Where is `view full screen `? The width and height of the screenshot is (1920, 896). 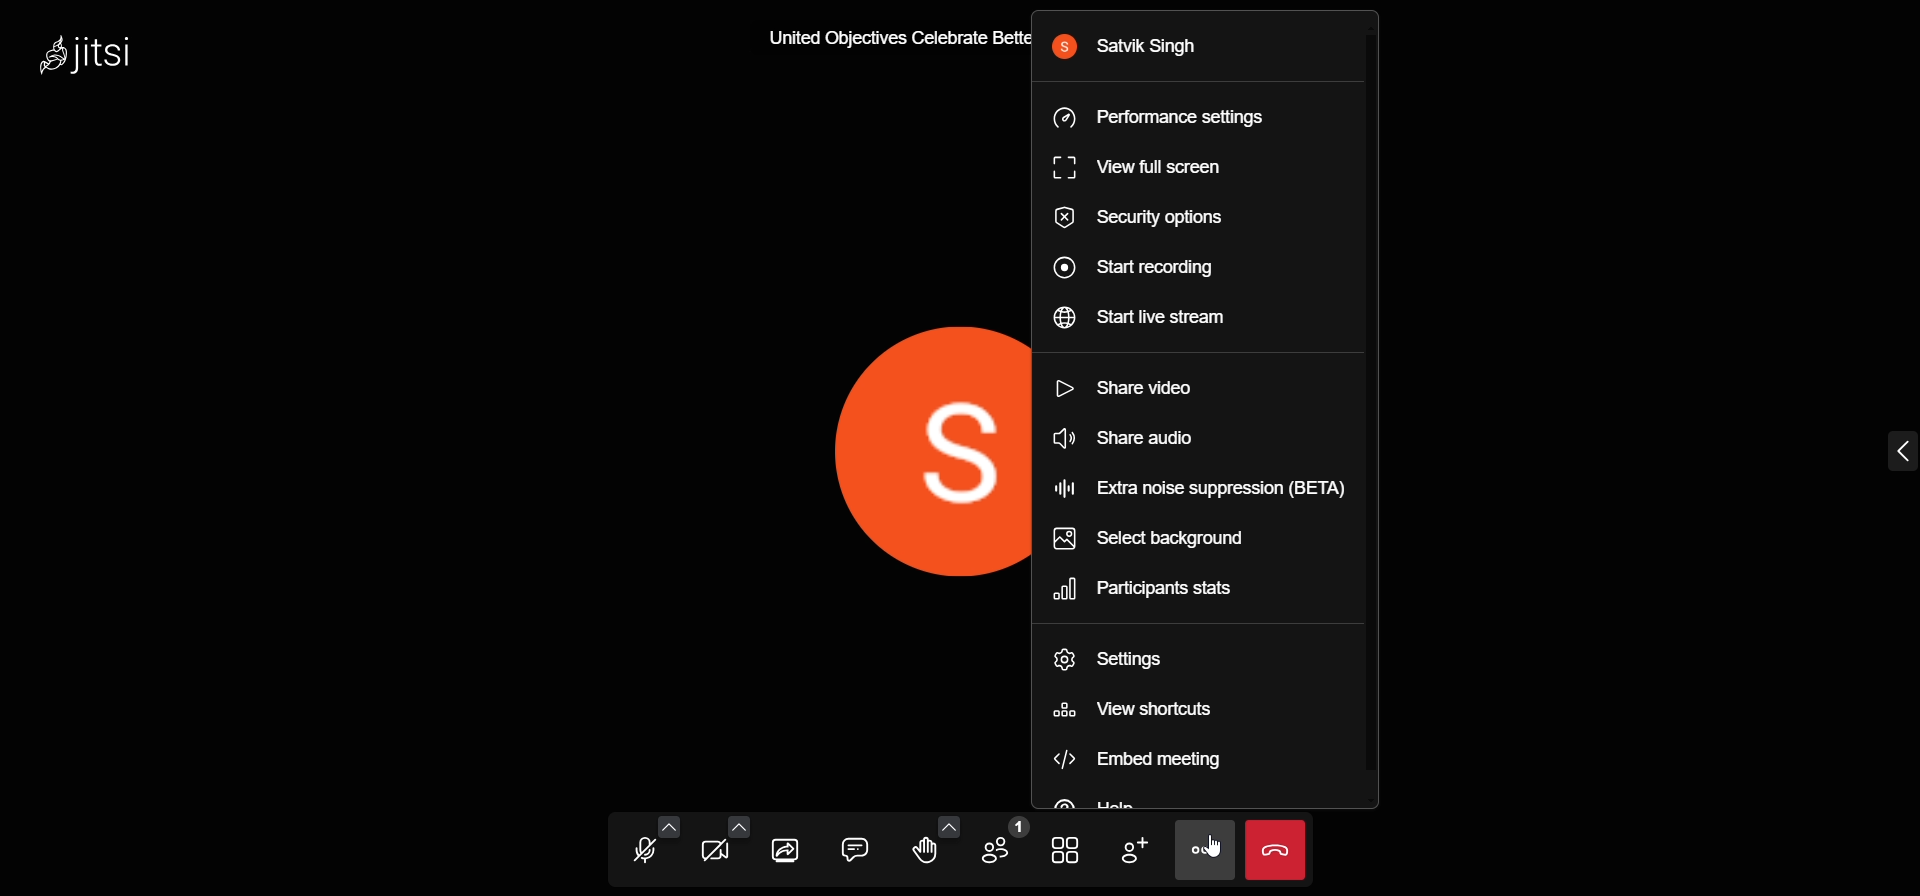 view full screen  is located at coordinates (1154, 170).